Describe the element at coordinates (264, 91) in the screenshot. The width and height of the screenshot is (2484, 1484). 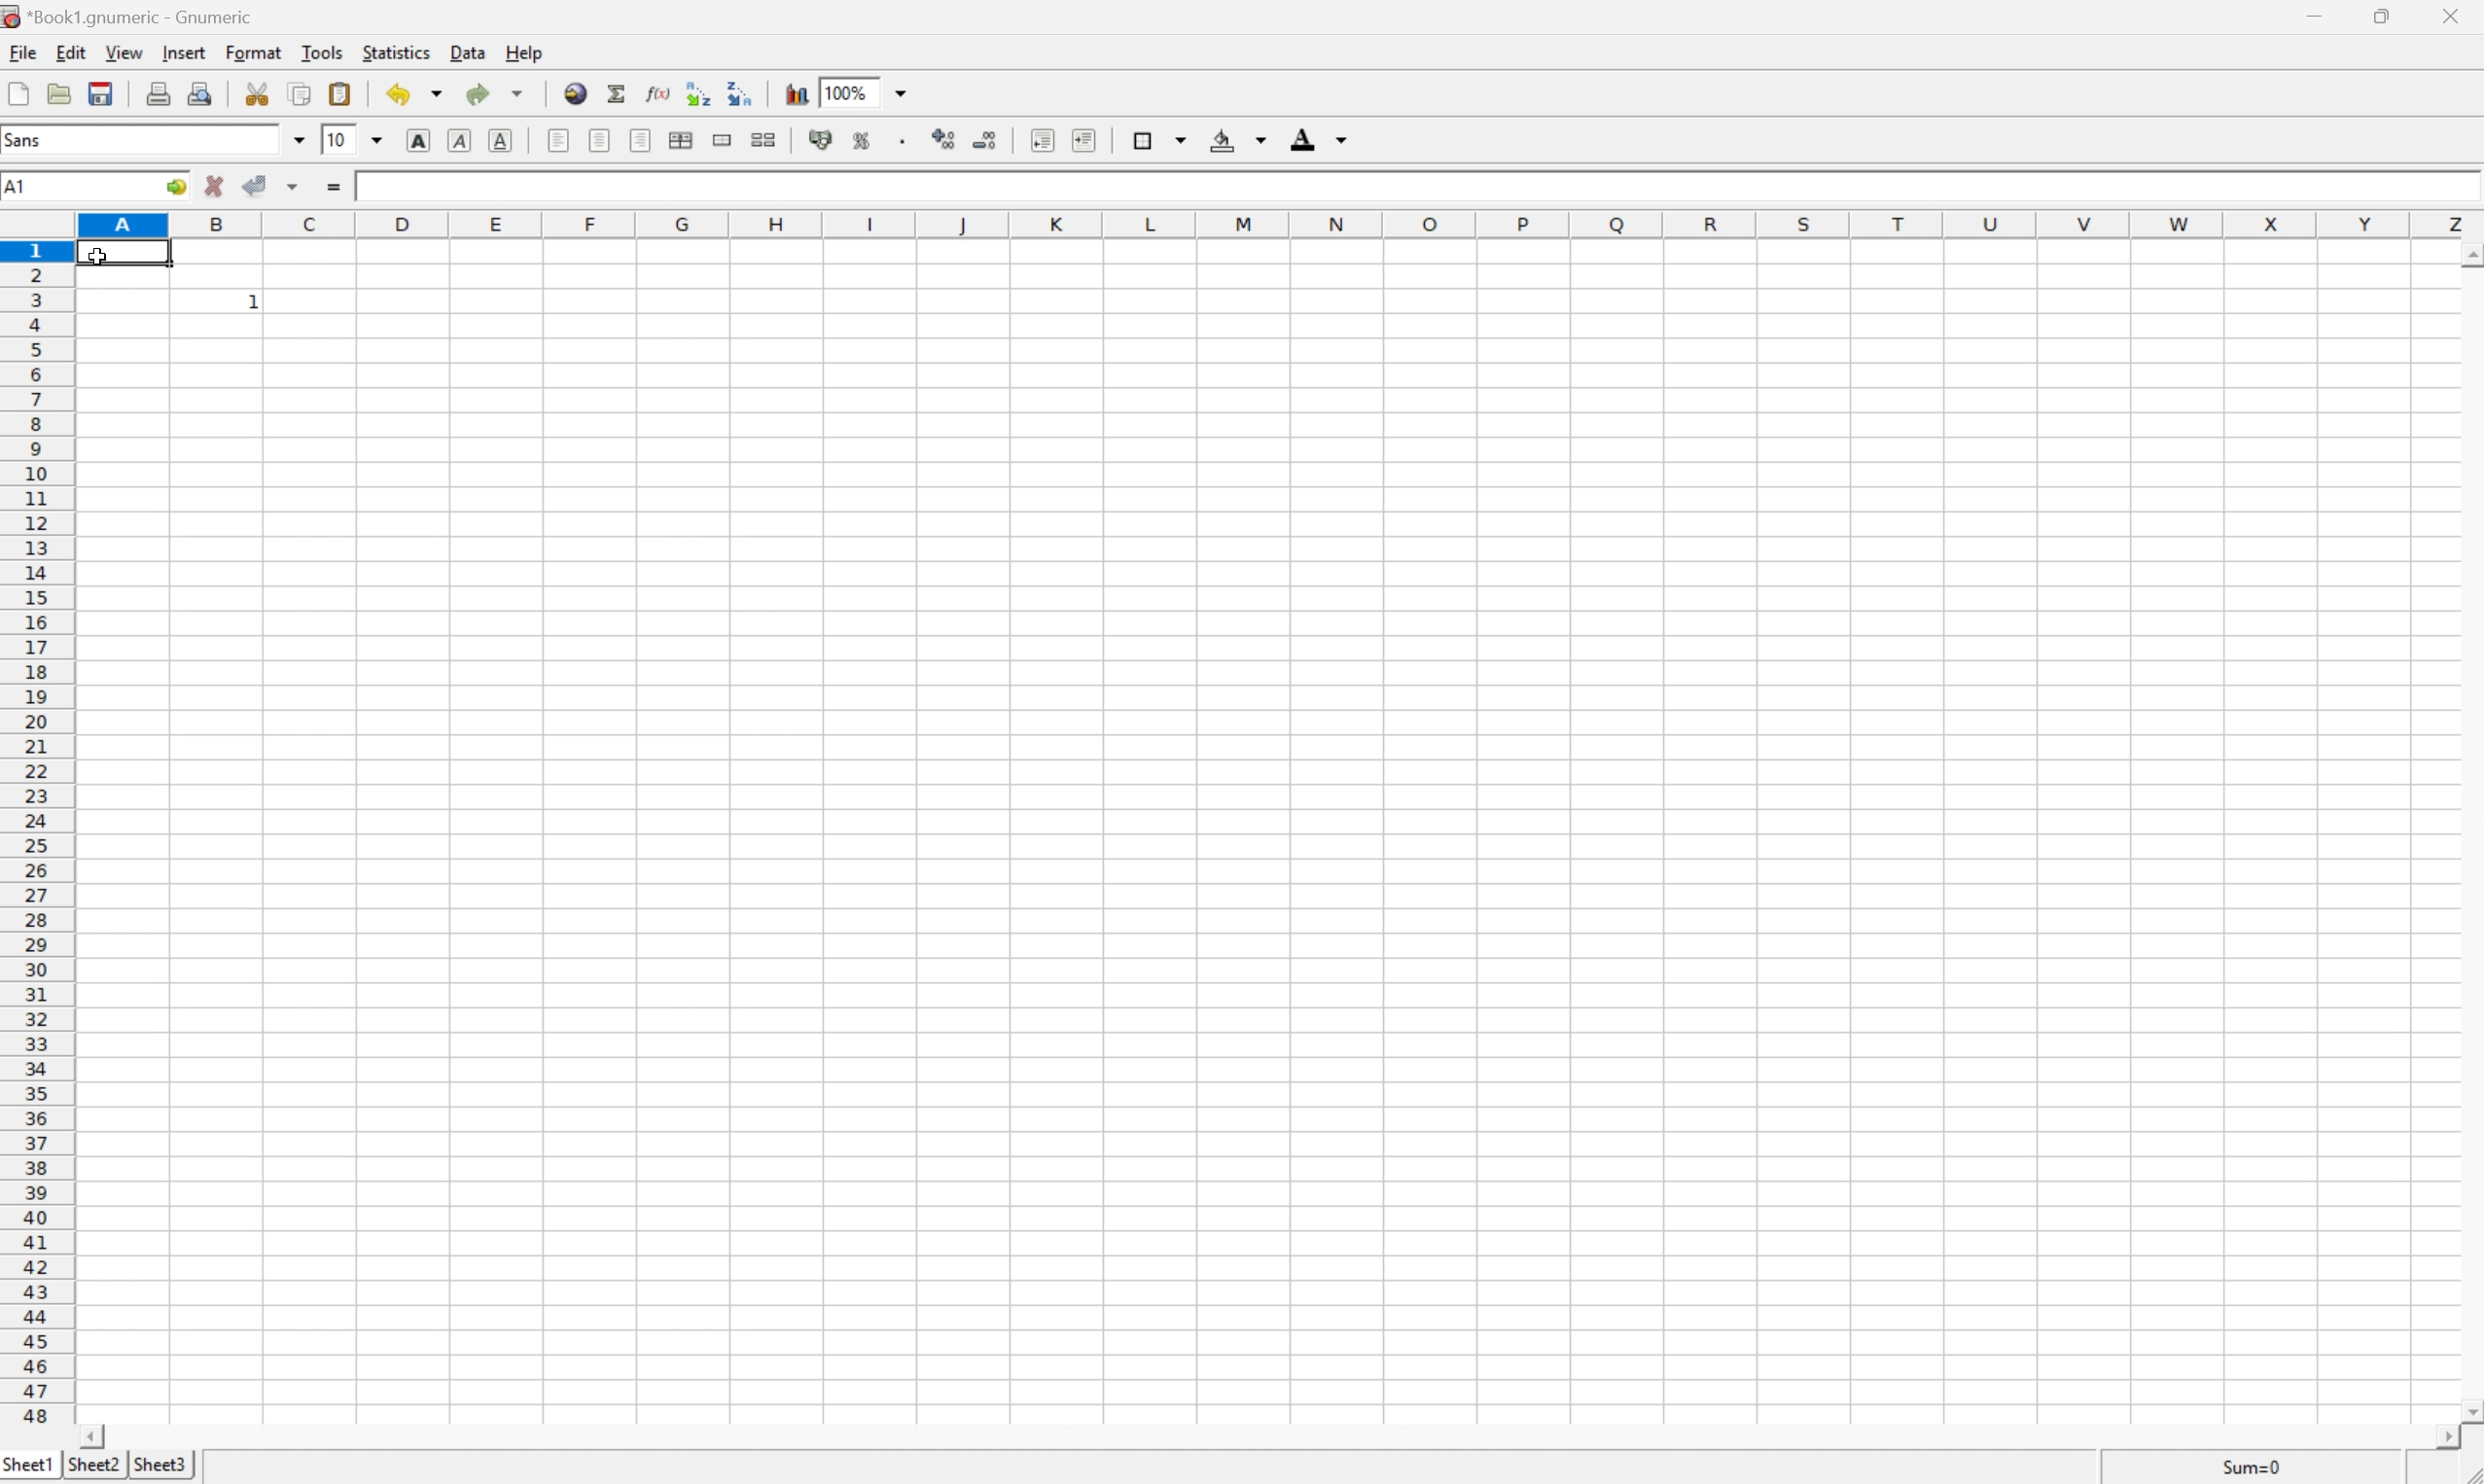
I see `cut` at that location.